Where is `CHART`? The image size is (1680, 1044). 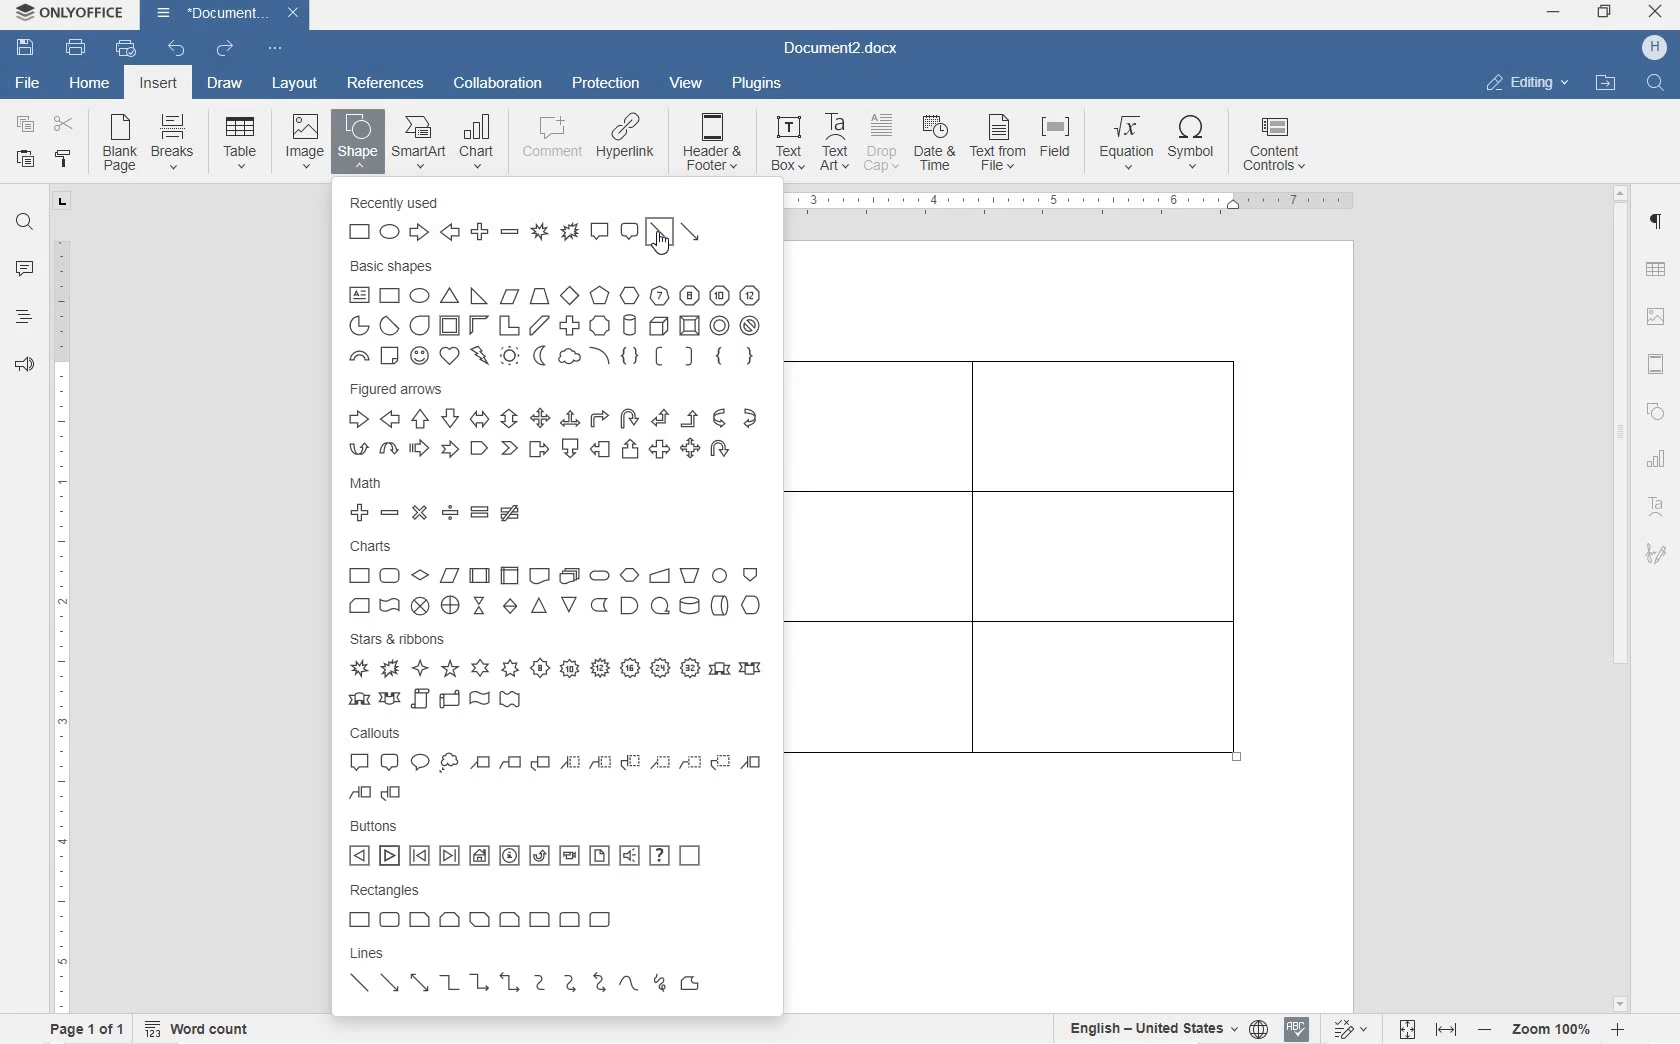
CHART is located at coordinates (478, 140).